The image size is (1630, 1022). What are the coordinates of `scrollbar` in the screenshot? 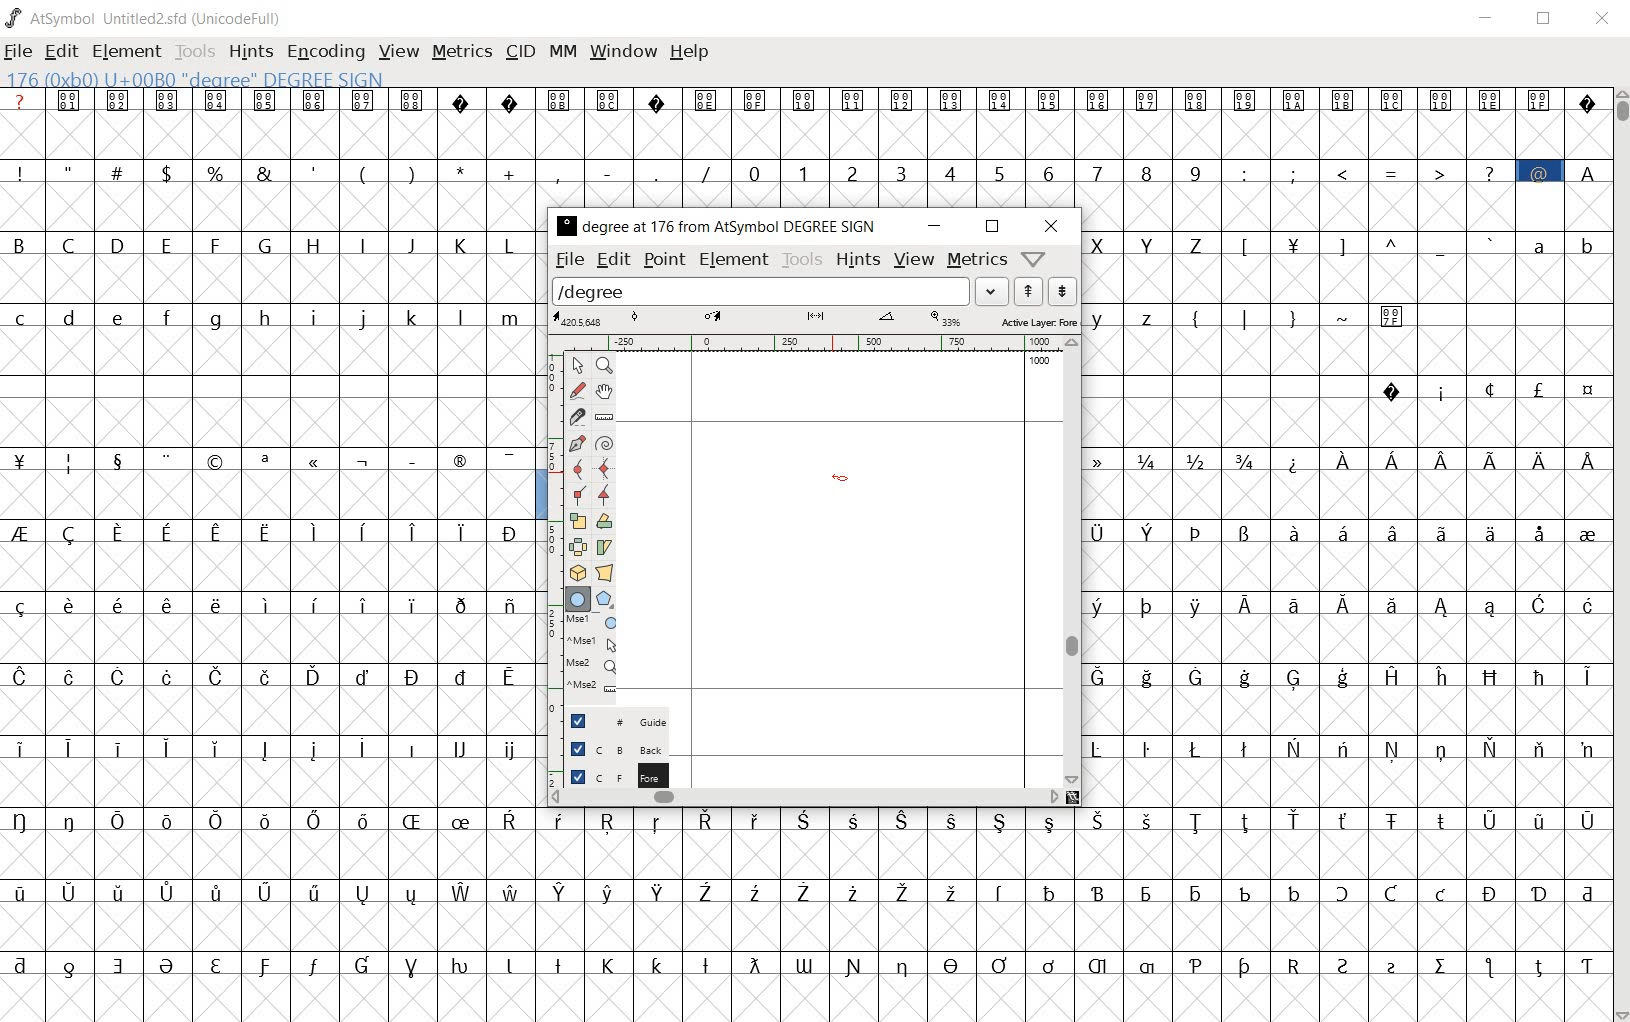 It's located at (1070, 562).